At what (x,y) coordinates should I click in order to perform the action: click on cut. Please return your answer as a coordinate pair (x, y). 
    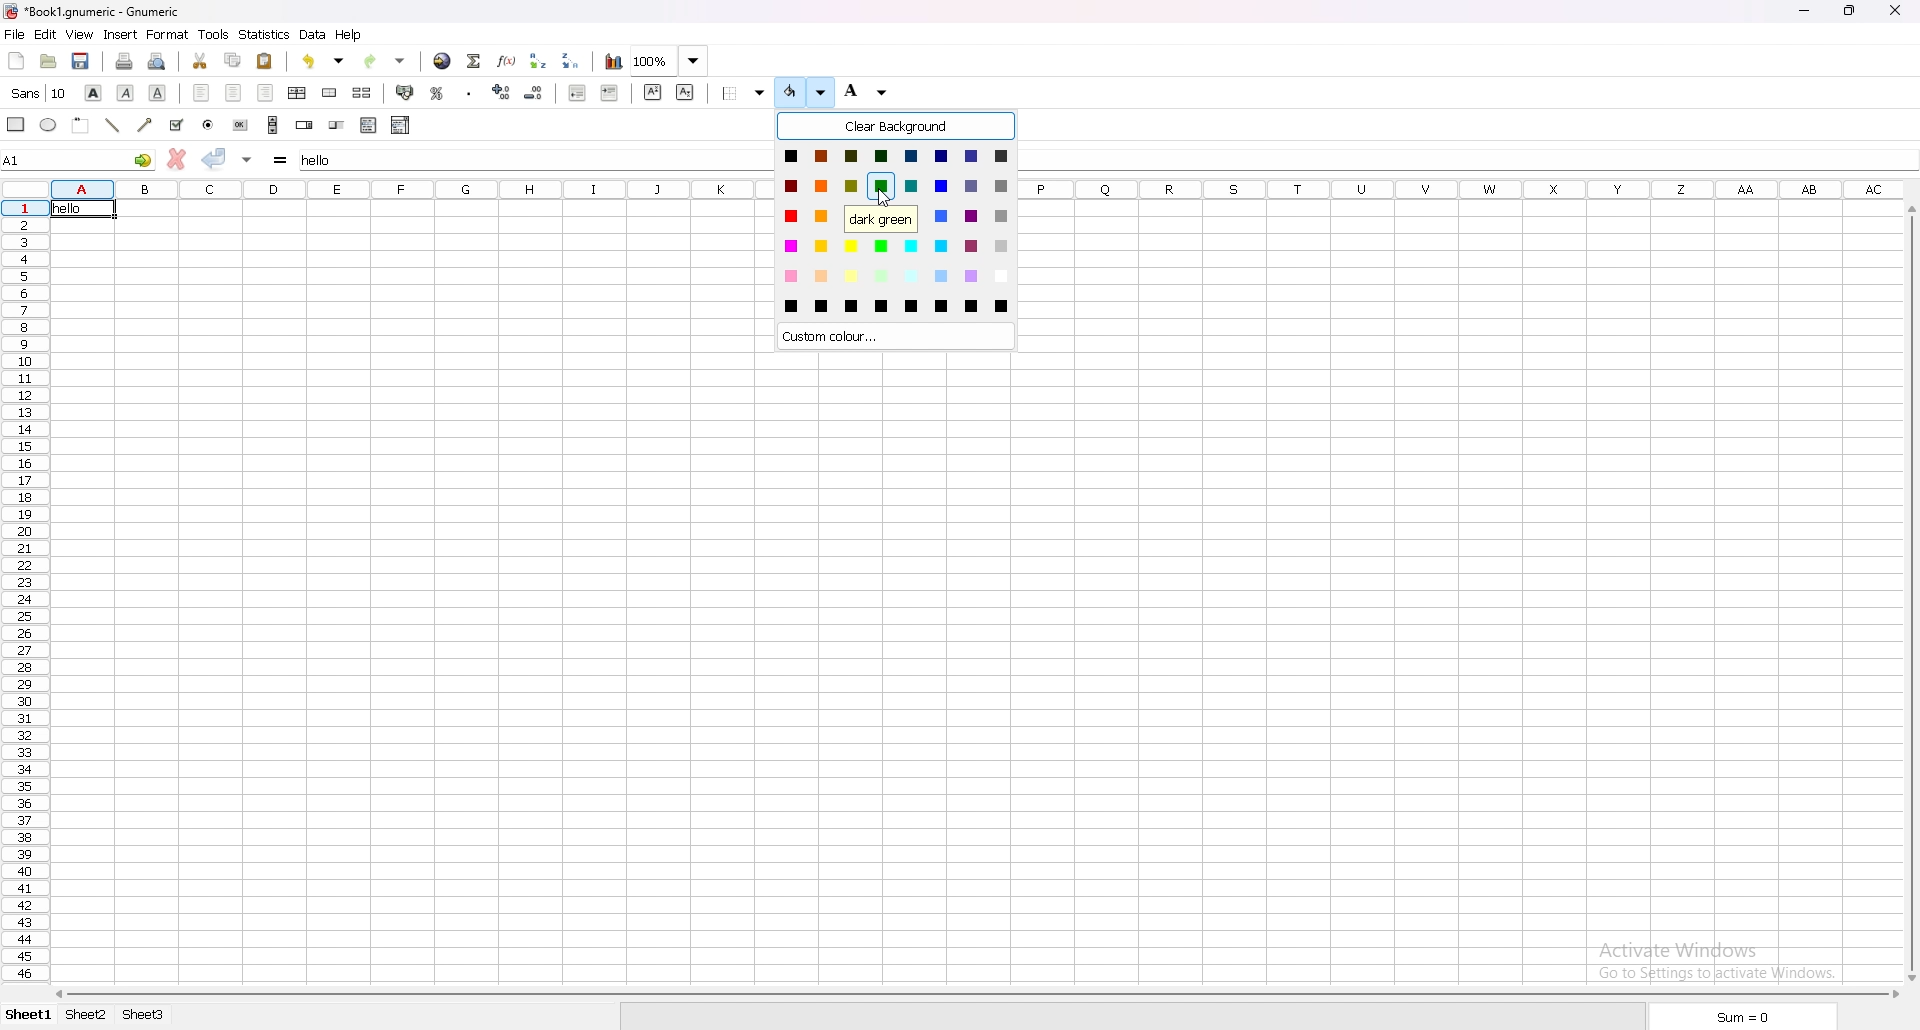
    Looking at the image, I should click on (200, 62).